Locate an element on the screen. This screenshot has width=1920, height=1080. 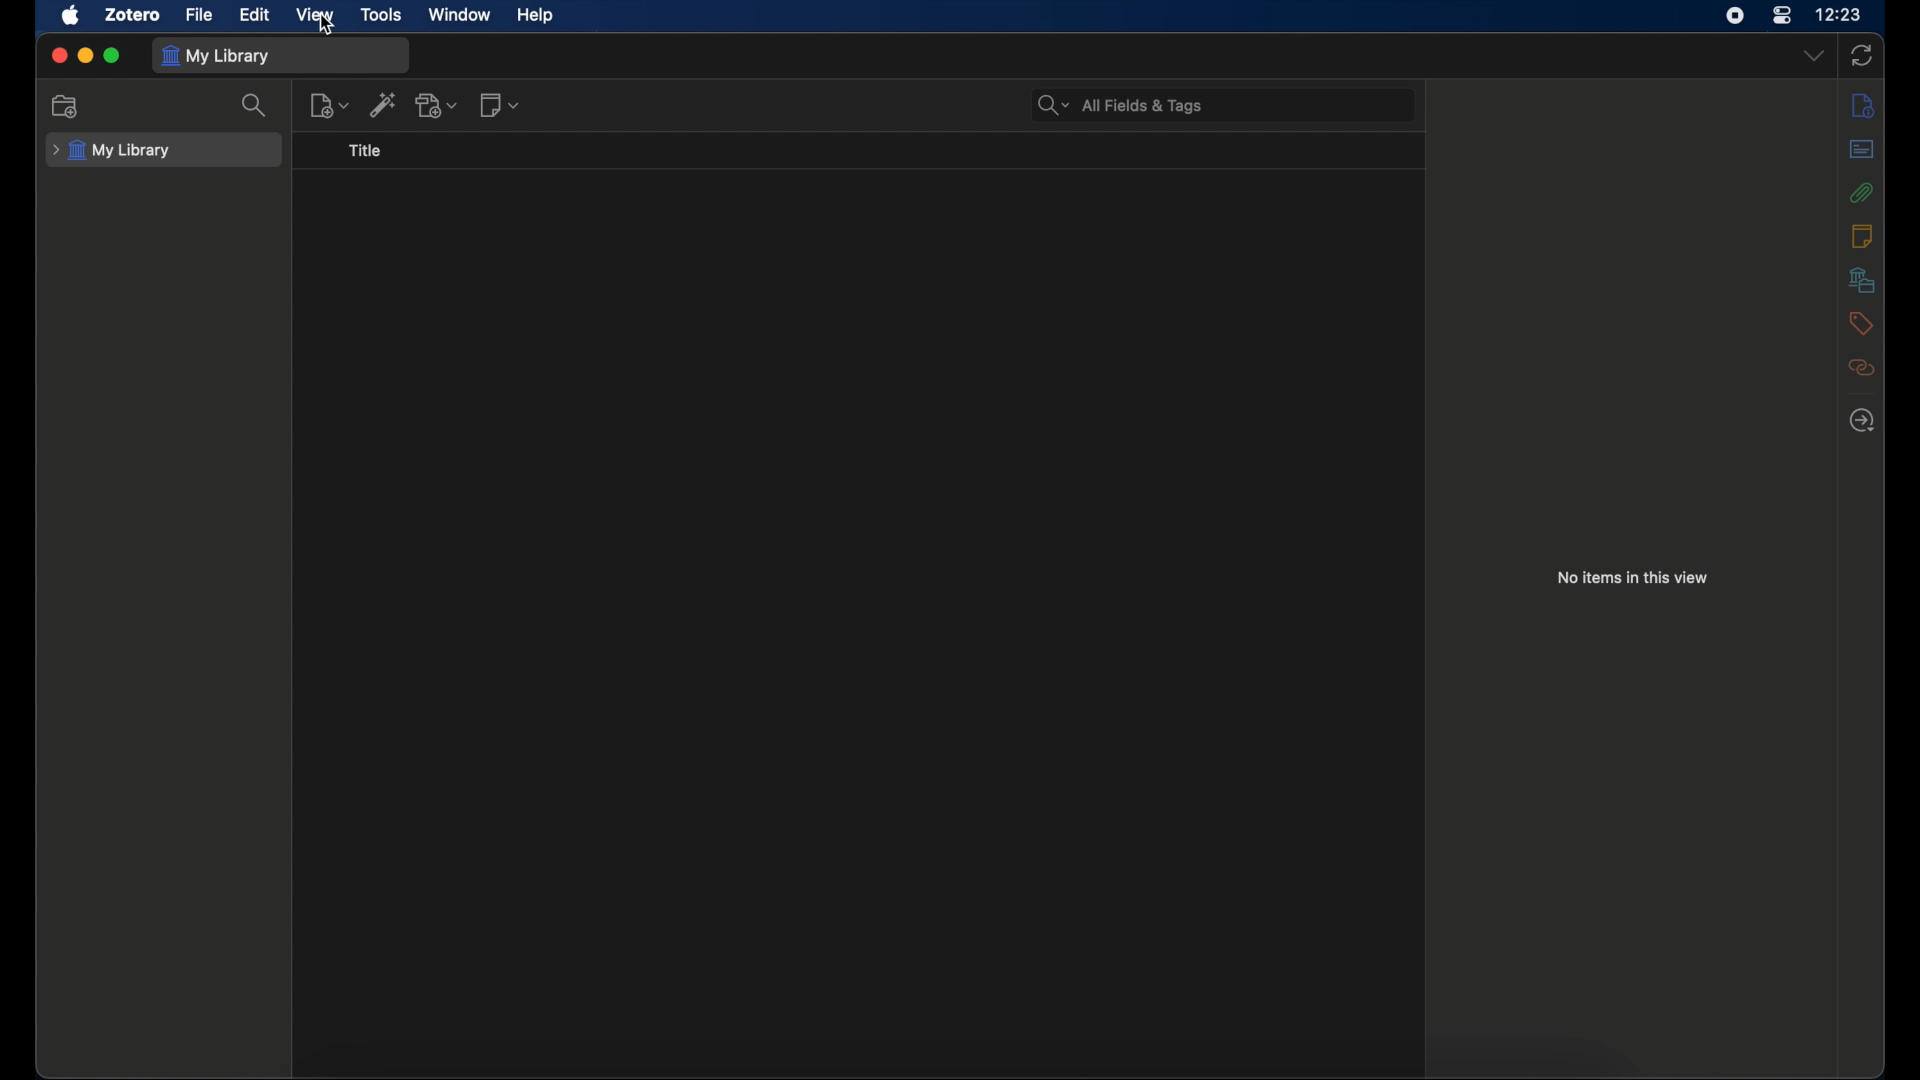
new collection is located at coordinates (65, 106).